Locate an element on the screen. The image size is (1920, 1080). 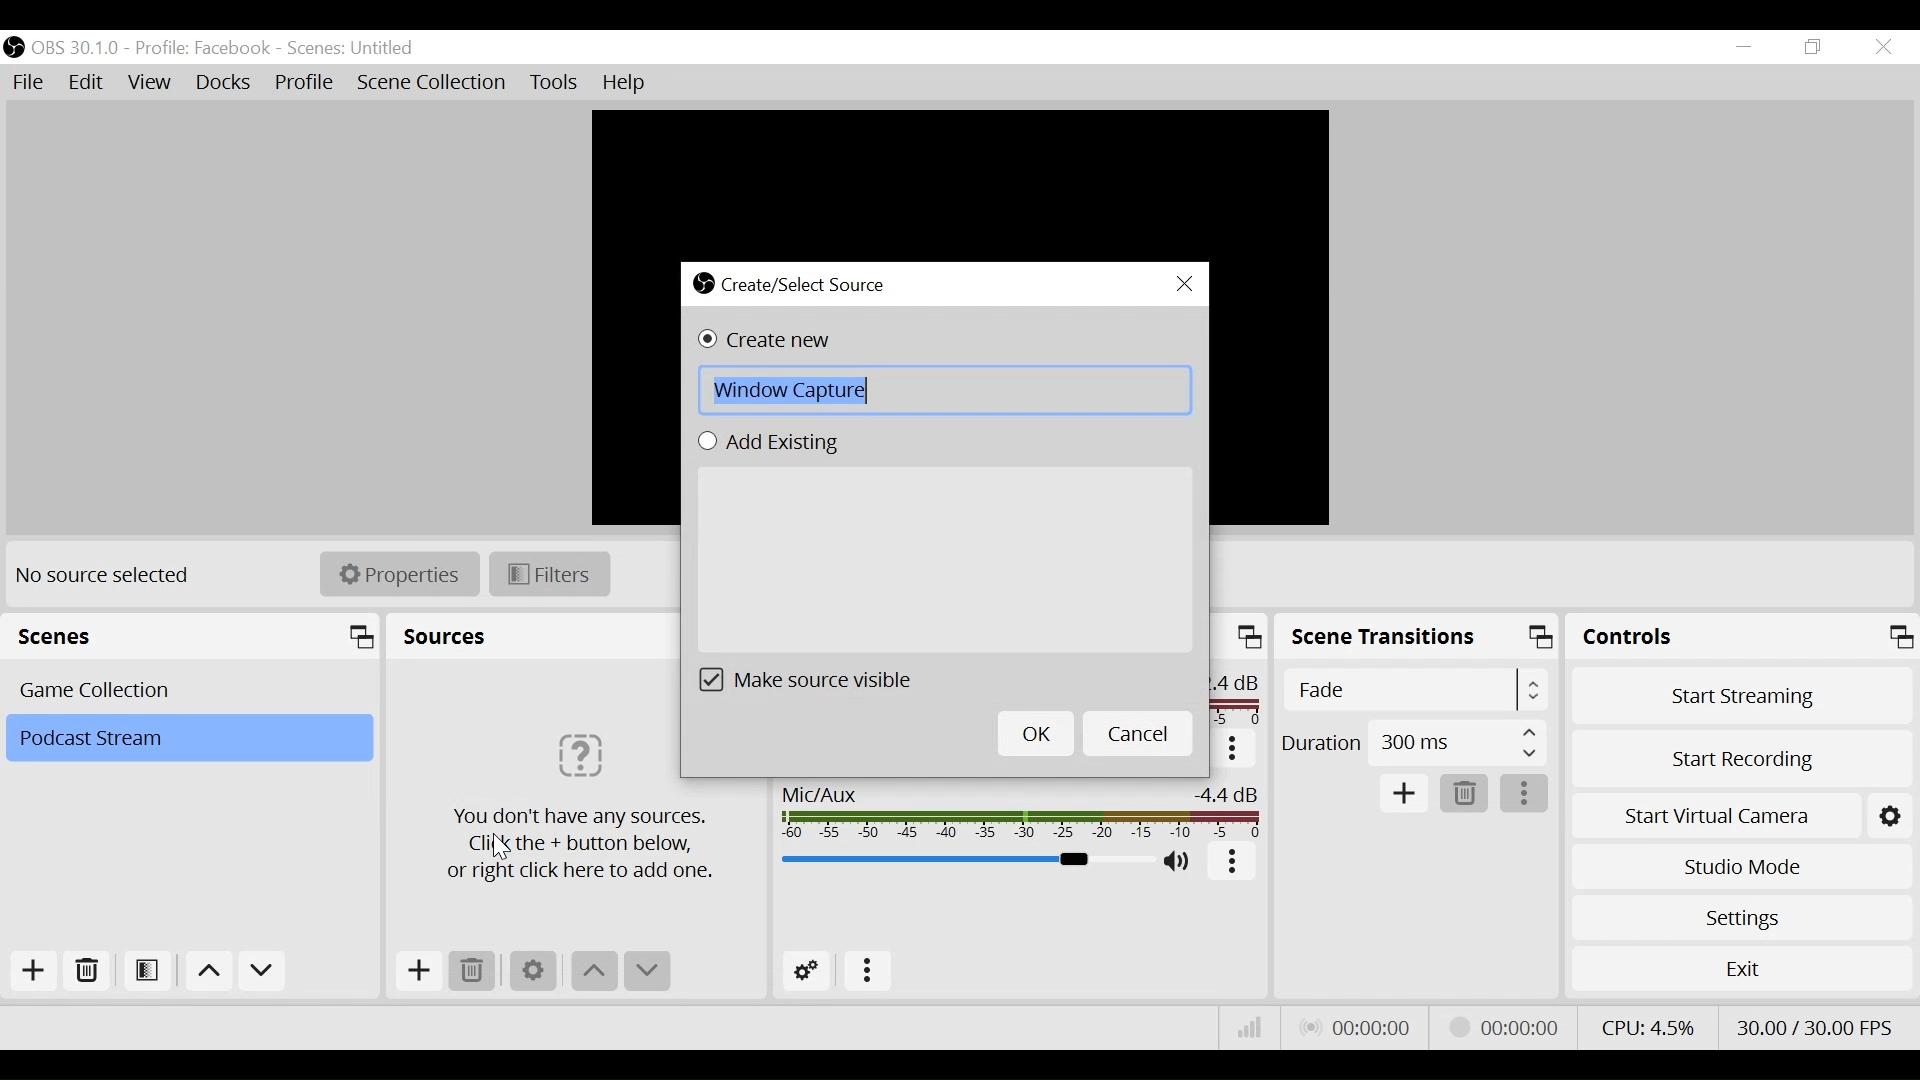
Remove is located at coordinates (85, 970).